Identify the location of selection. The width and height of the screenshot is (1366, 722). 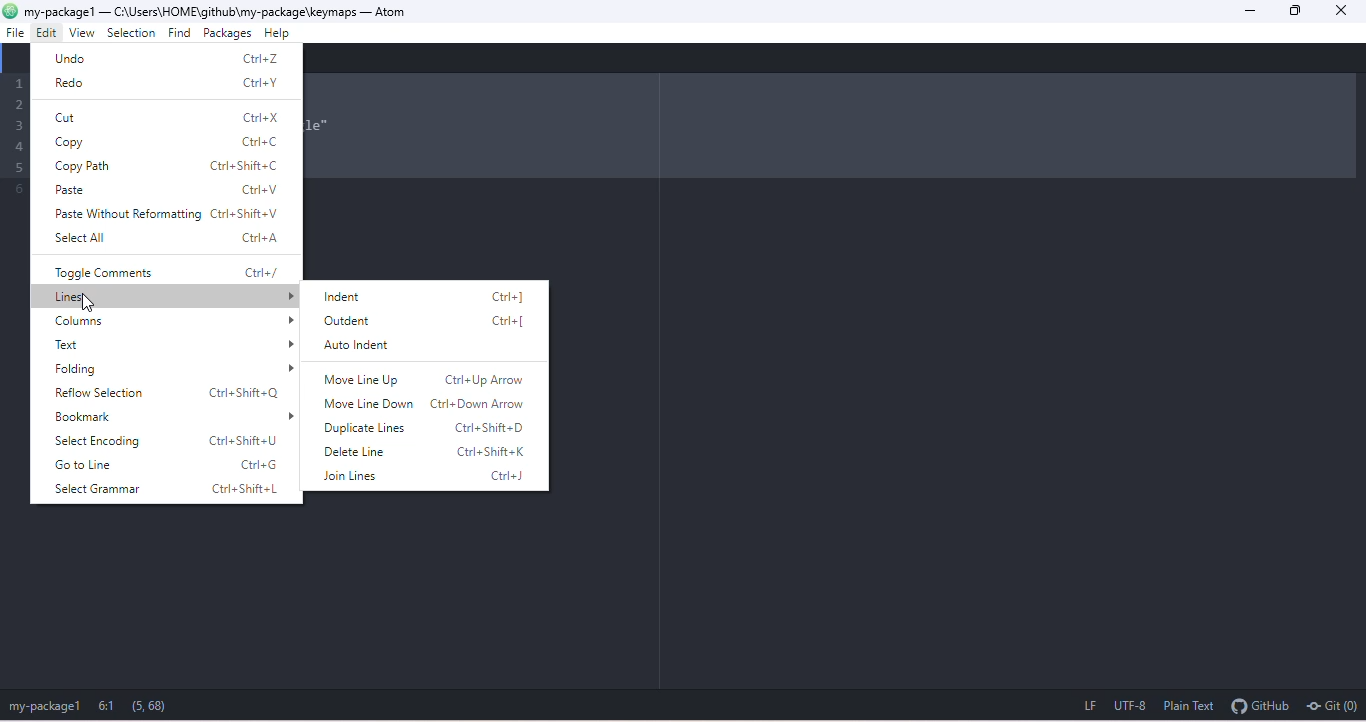
(131, 31).